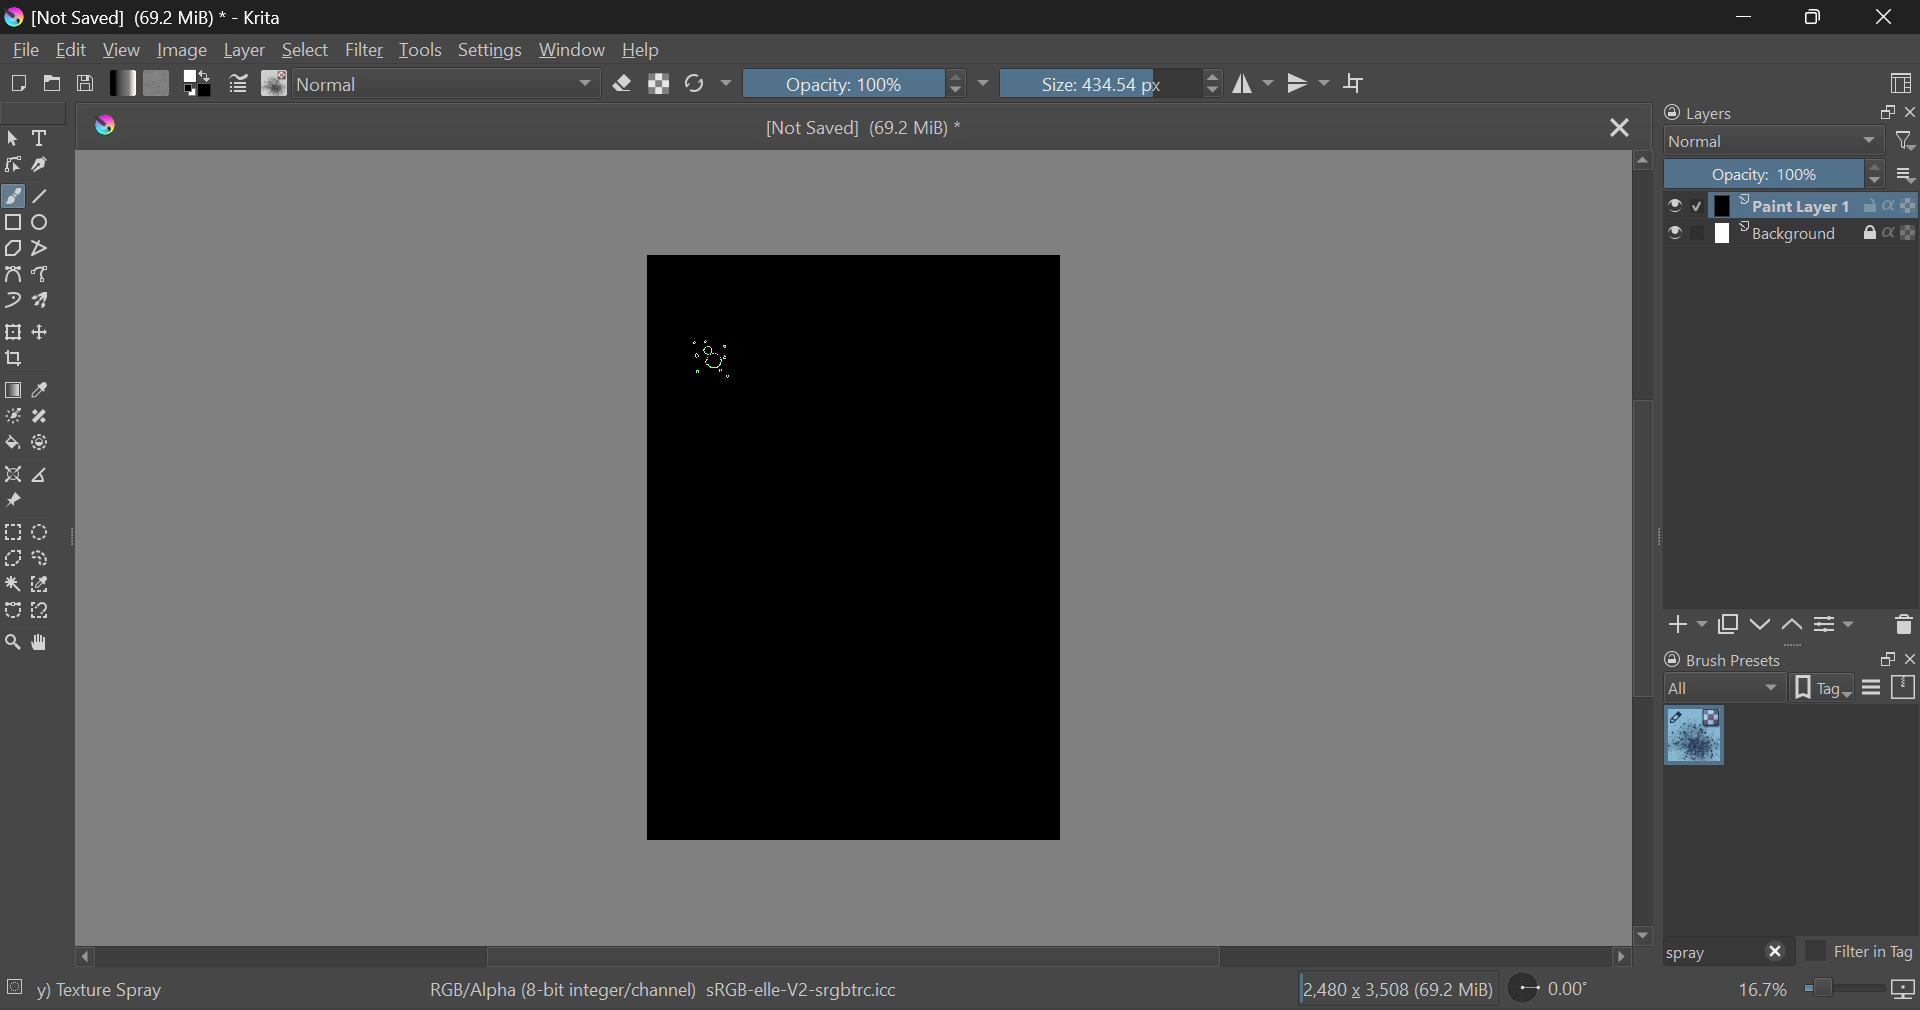  Describe the element at coordinates (1250, 84) in the screenshot. I see `Vertical Mirror Flip` at that location.